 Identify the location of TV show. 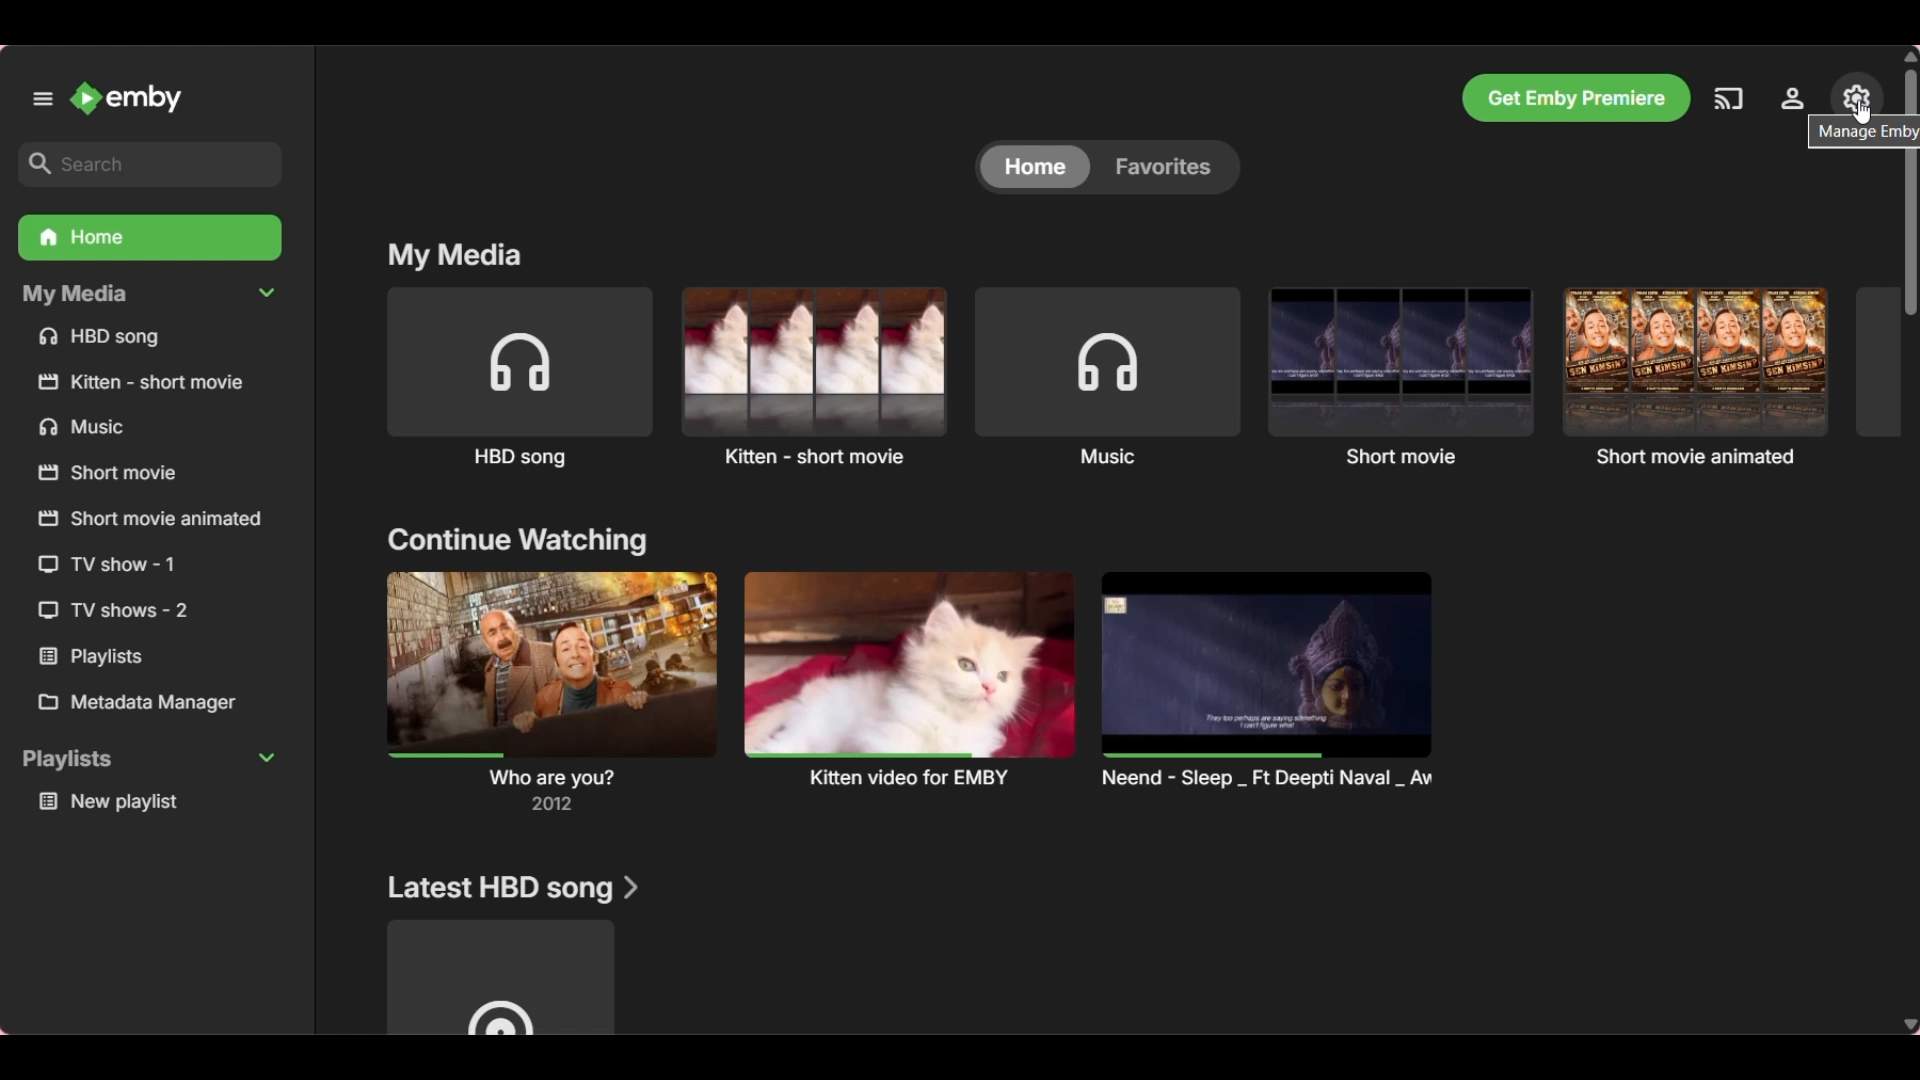
(147, 610).